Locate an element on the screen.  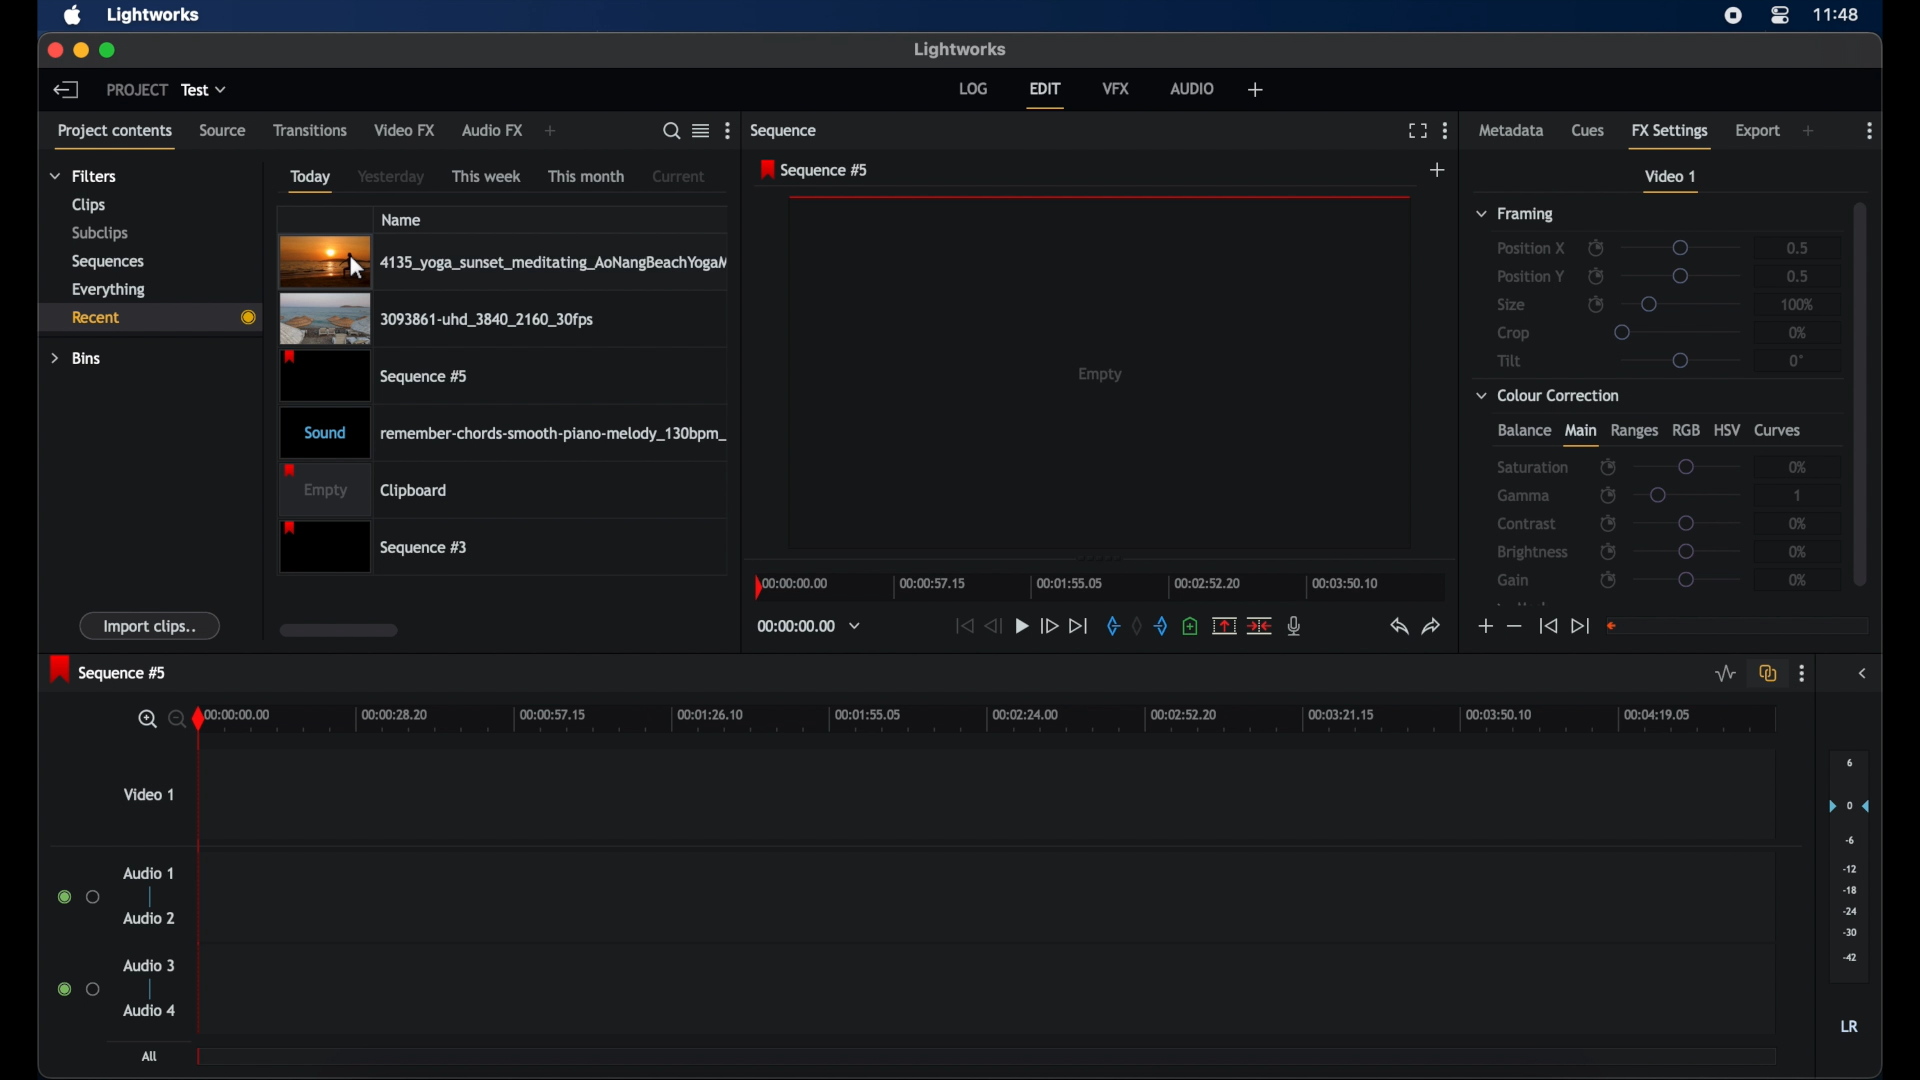
minimize is located at coordinates (77, 50).